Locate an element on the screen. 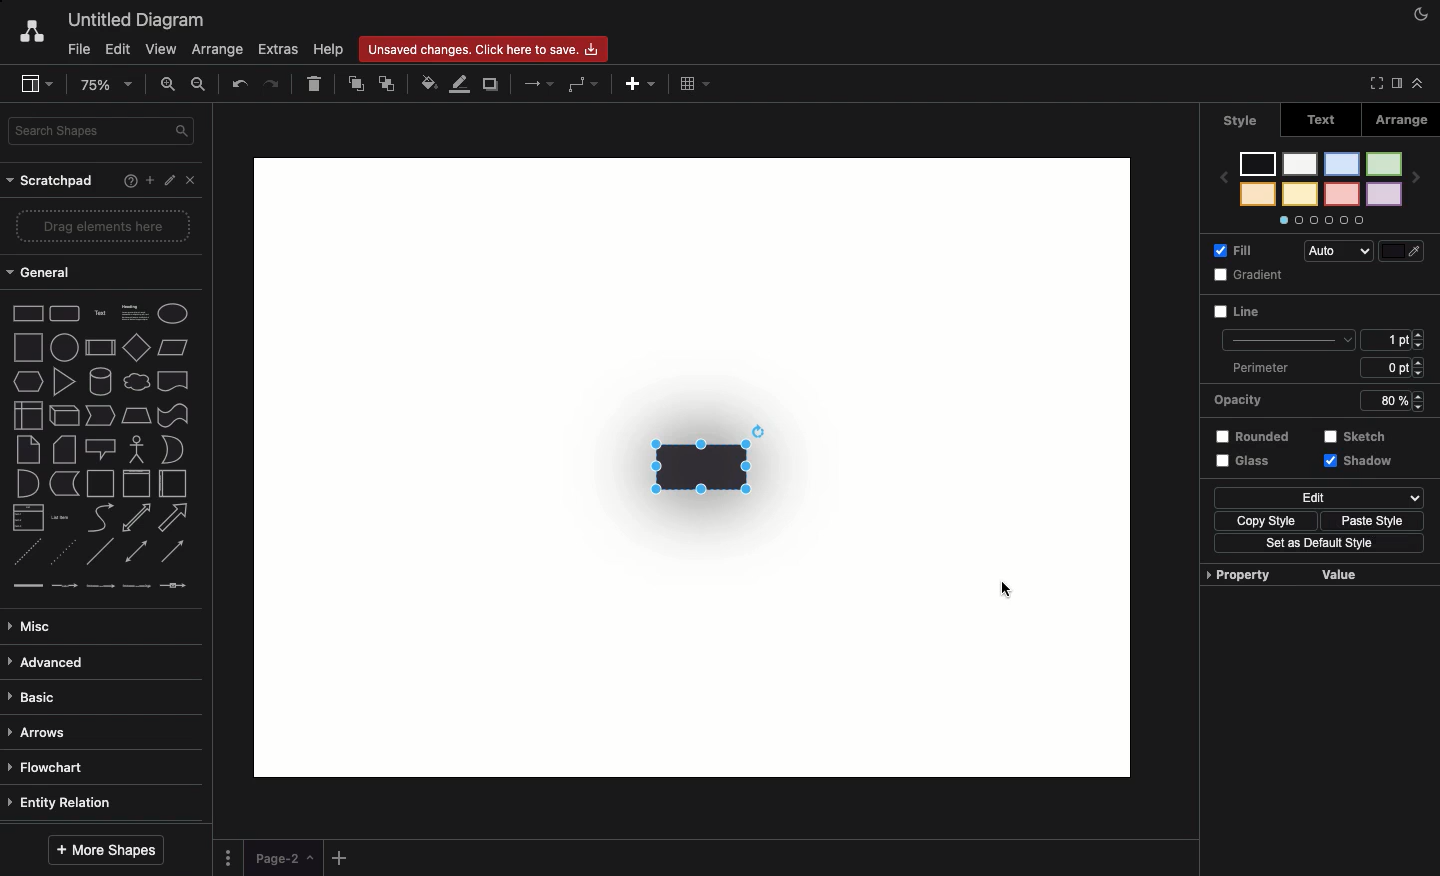 Image resolution: width=1440 pixels, height=876 pixels. Zoom is located at coordinates (105, 85).